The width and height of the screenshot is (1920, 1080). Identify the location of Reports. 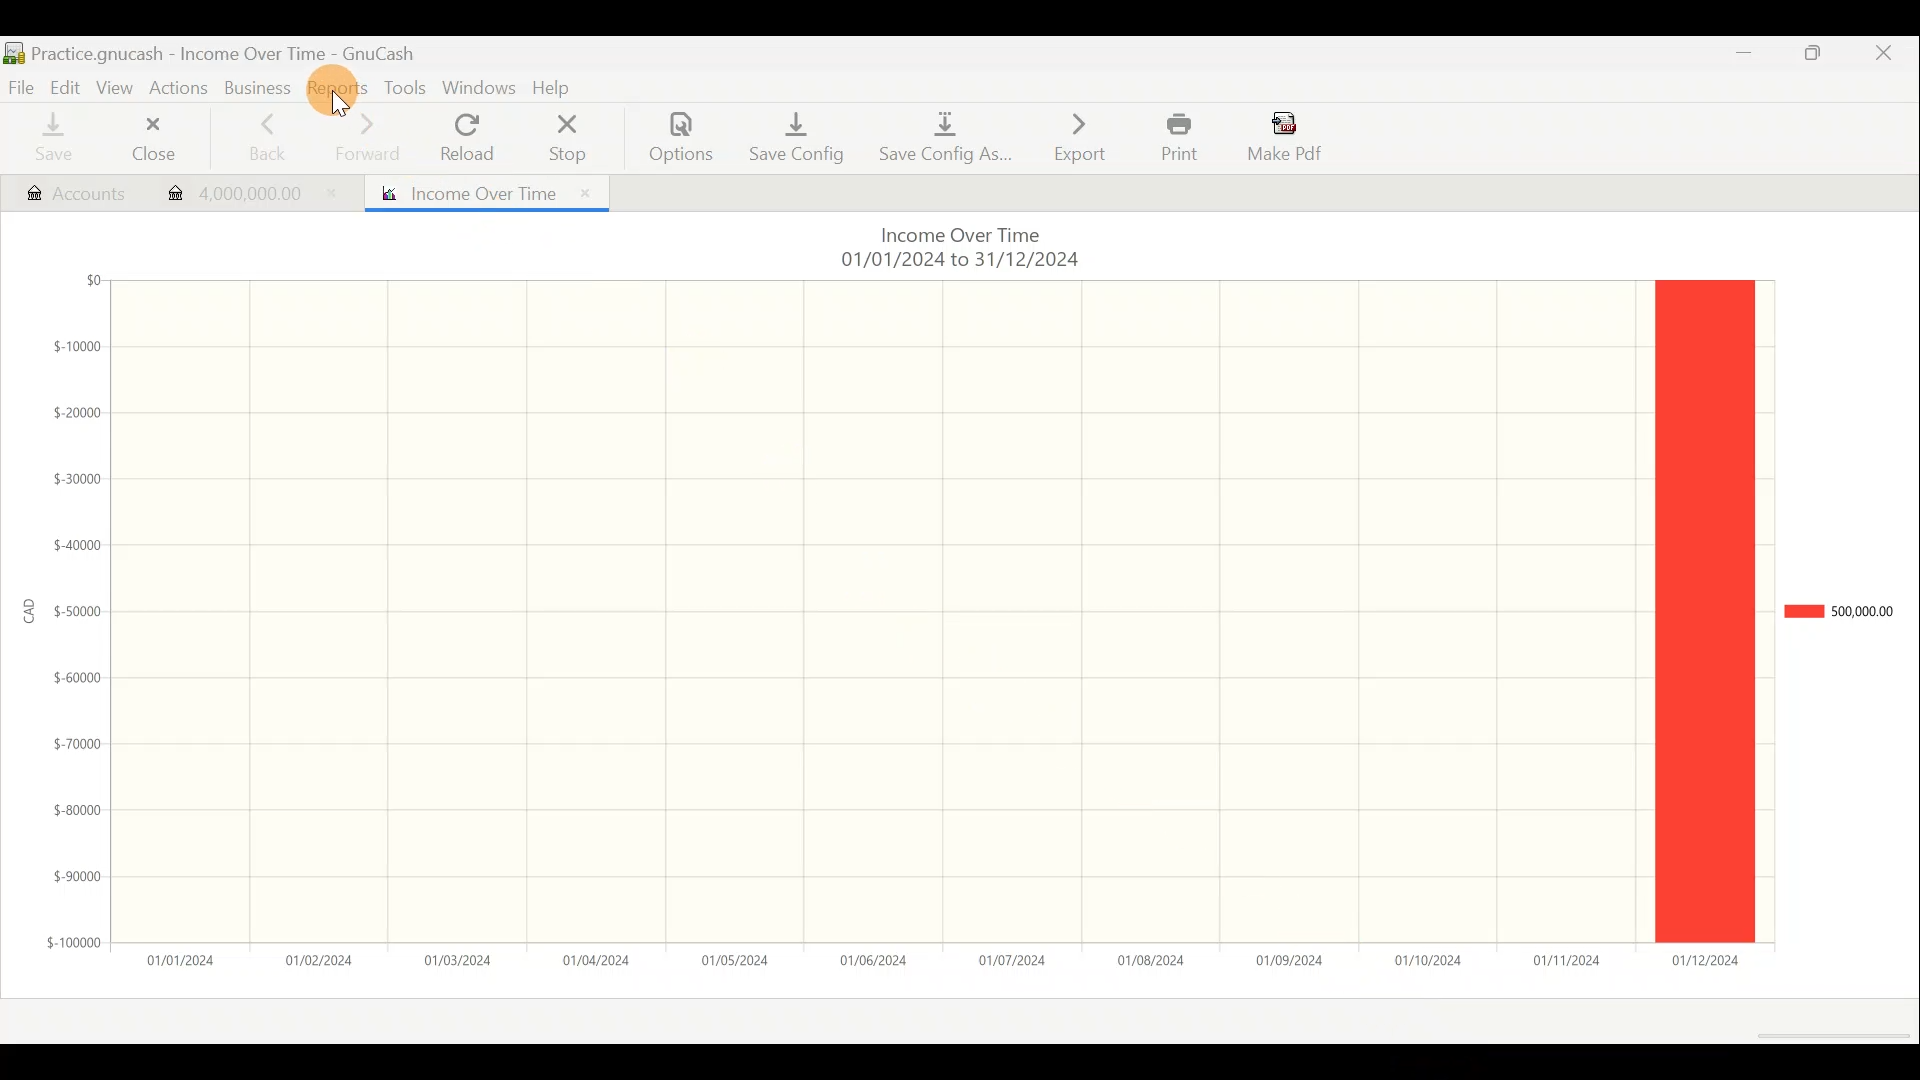
(335, 89).